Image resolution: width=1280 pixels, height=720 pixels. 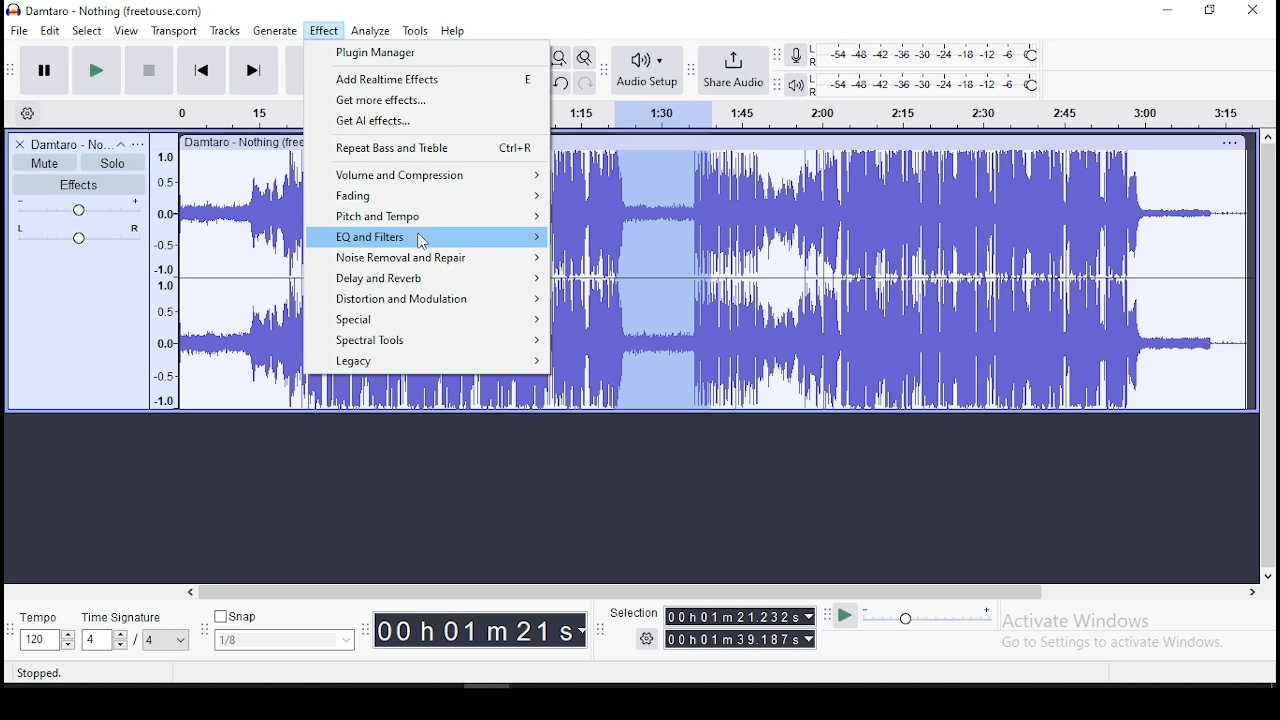 I want to click on audio track, so click(x=239, y=281).